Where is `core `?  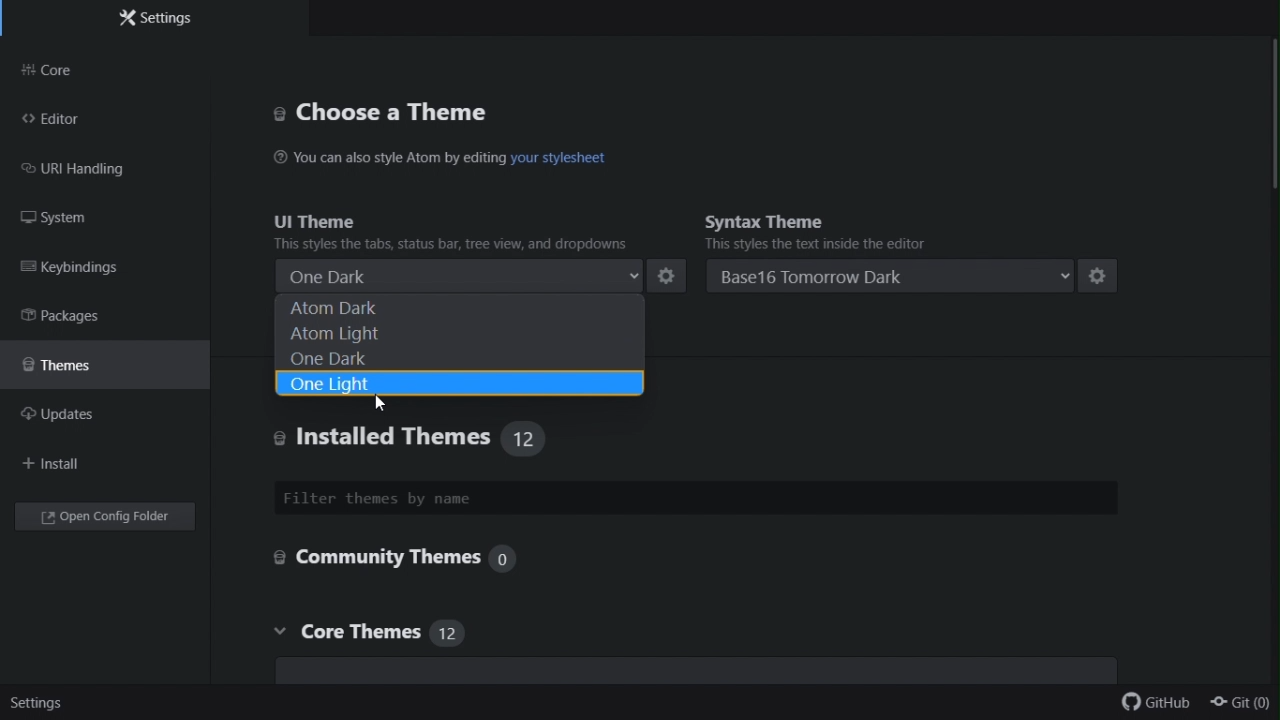
core  is located at coordinates (111, 70).